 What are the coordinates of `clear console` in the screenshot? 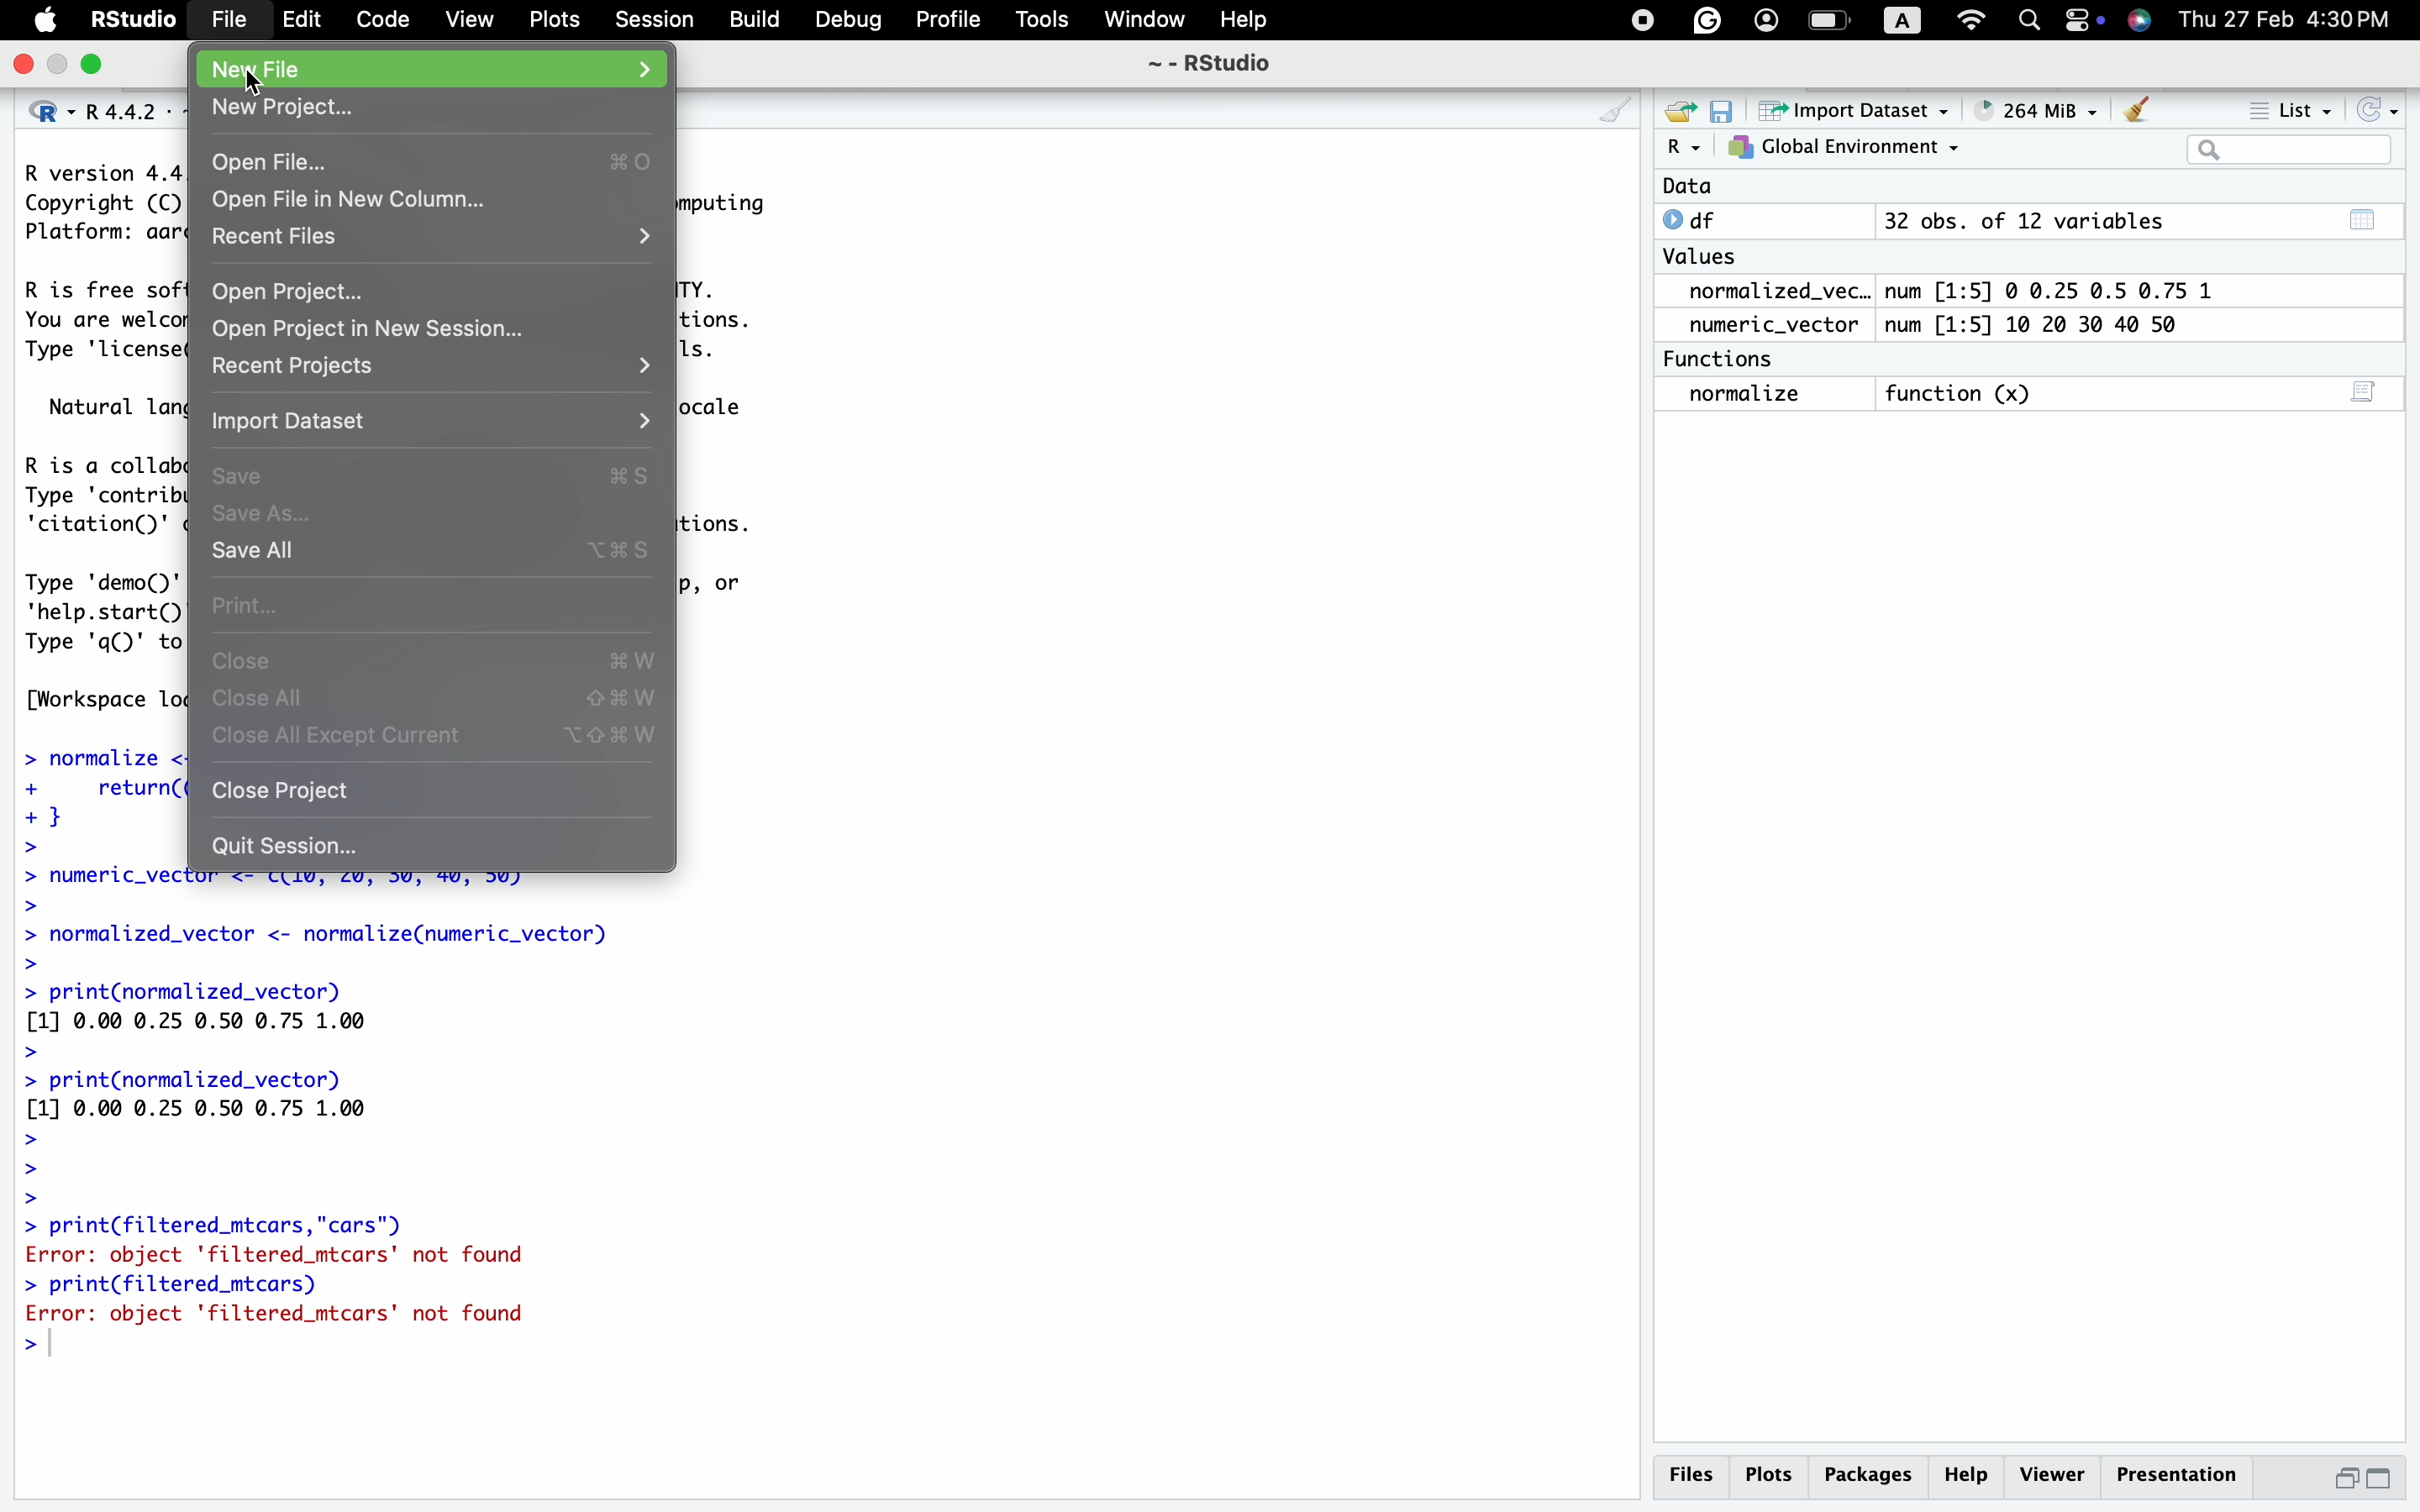 It's located at (1608, 109).